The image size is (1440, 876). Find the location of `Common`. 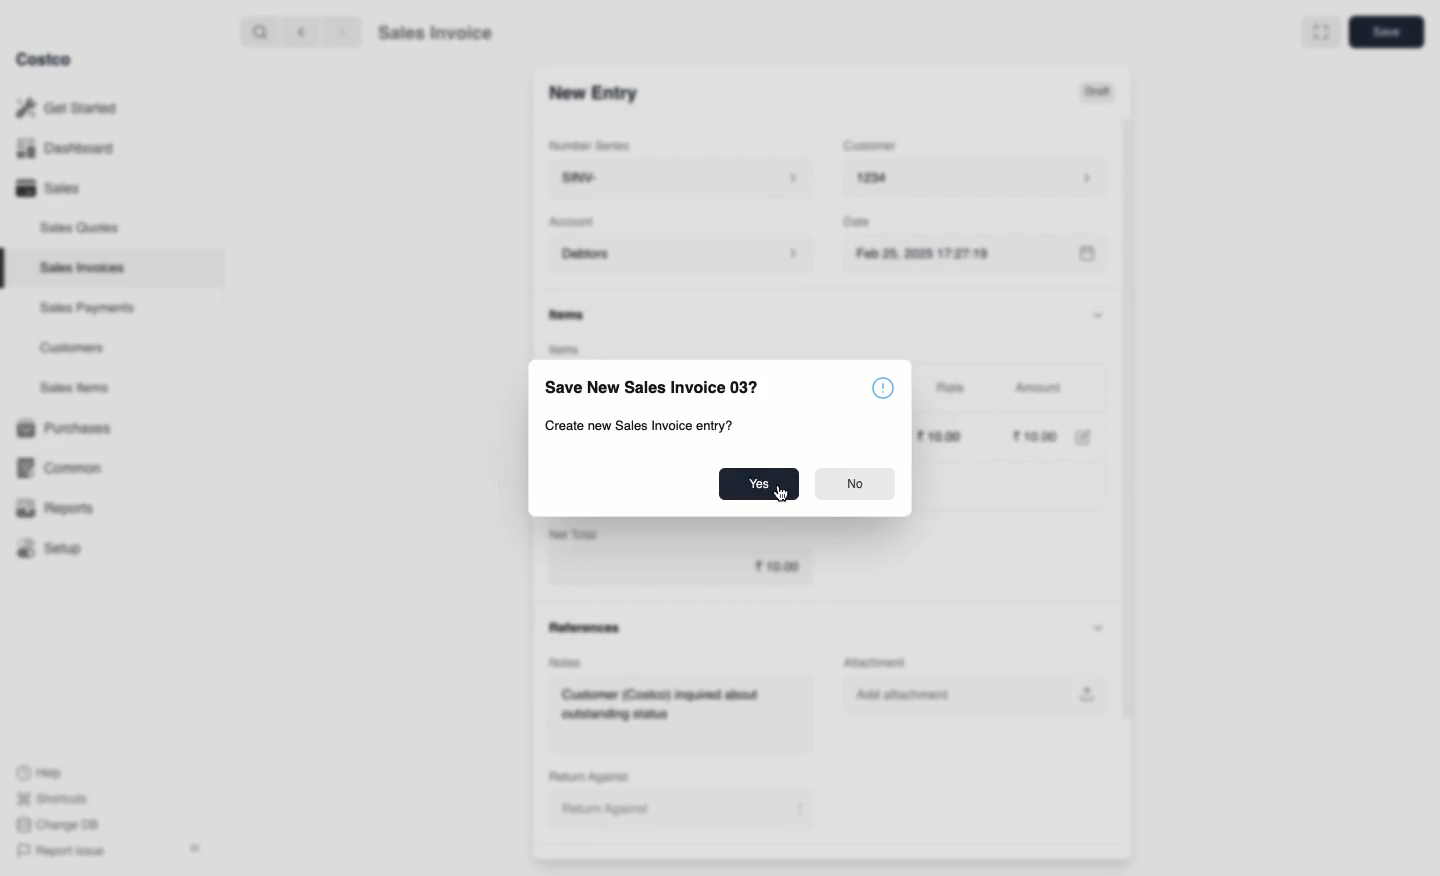

Common is located at coordinates (62, 469).